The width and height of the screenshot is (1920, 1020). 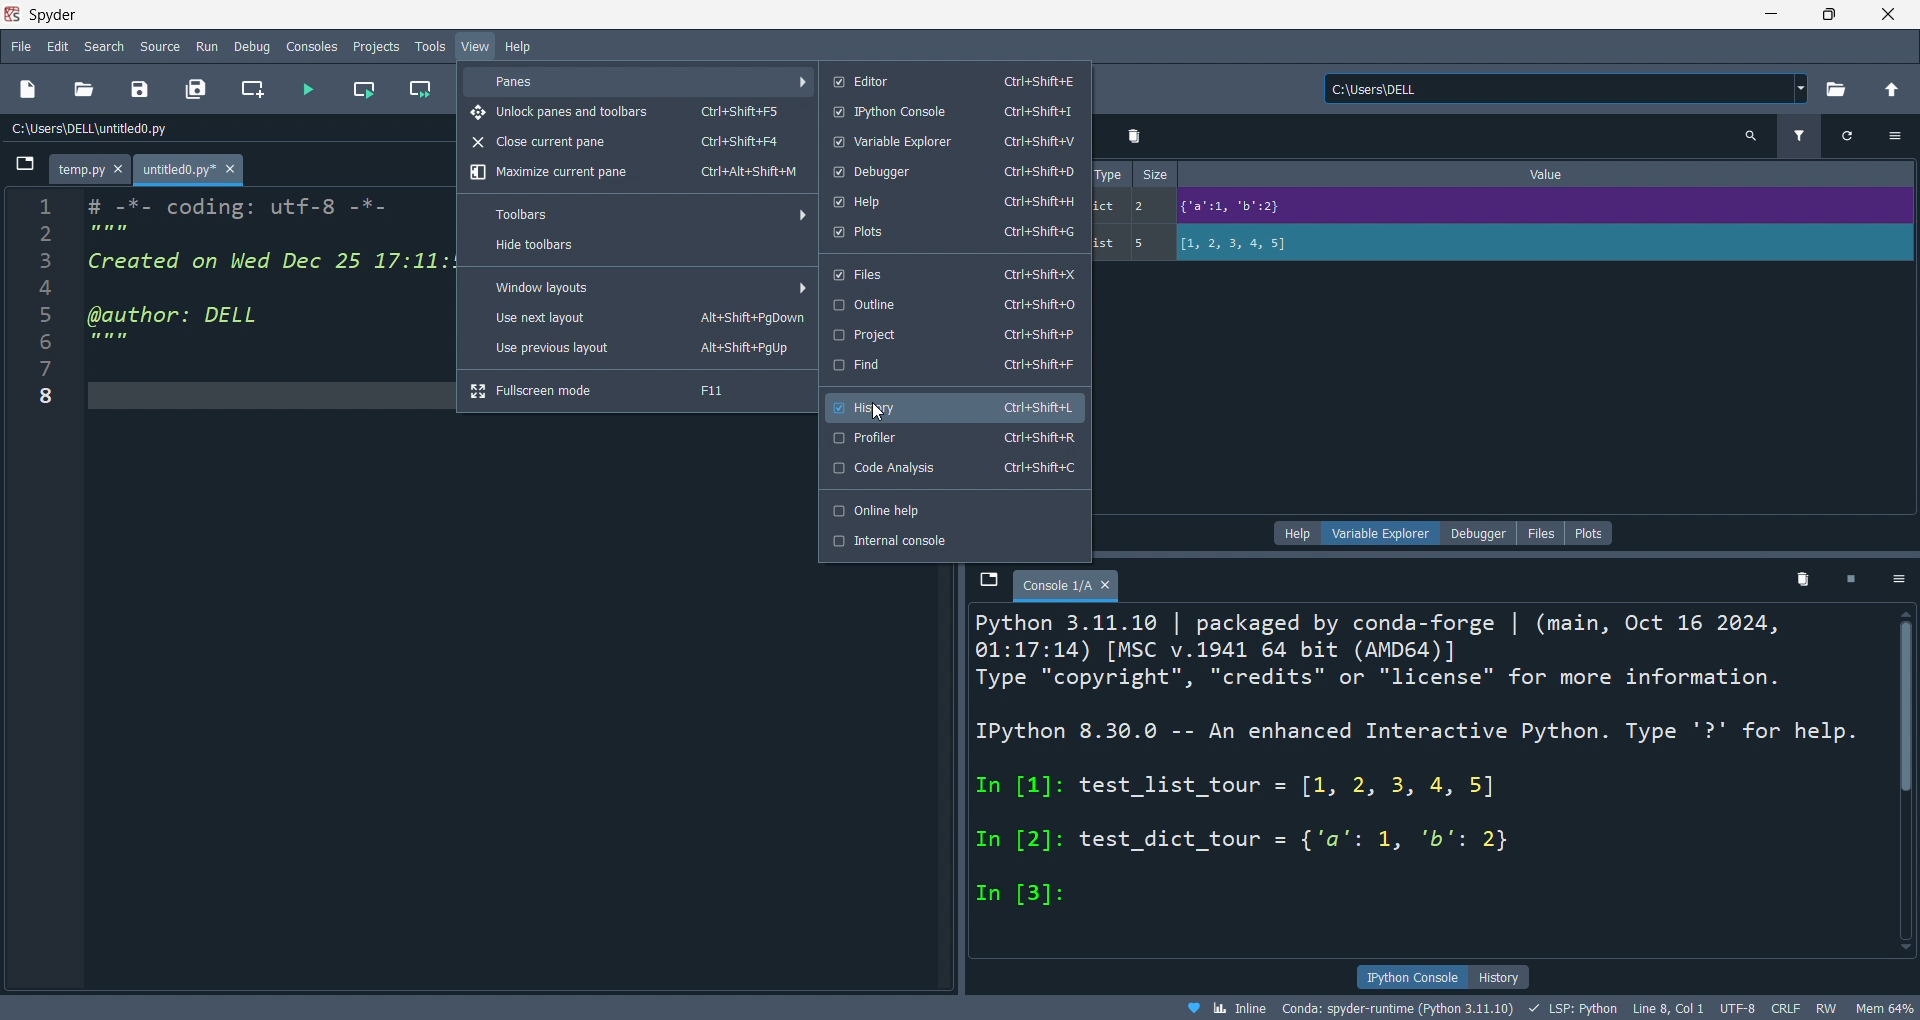 What do you see at coordinates (953, 305) in the screenshot?
I see `outline` at bounding box center [953, 305].